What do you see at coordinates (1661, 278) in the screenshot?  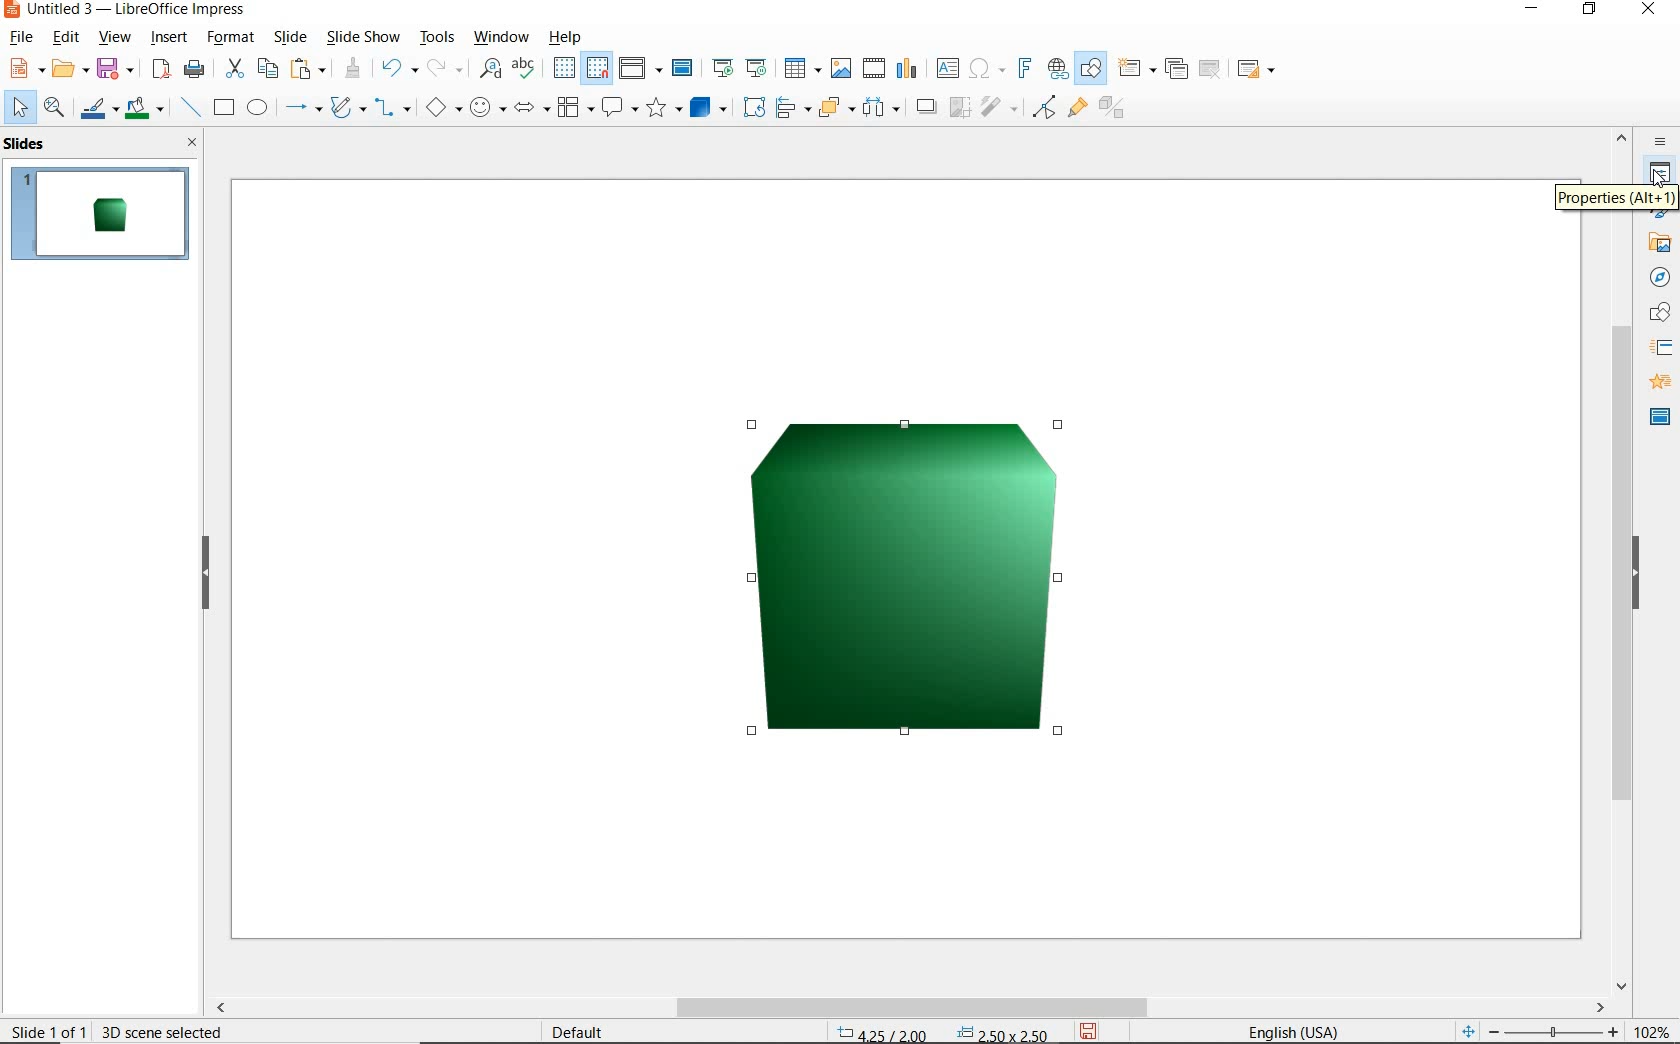 I see `NAVIGGATOR` at bounding box center [1661, 278].